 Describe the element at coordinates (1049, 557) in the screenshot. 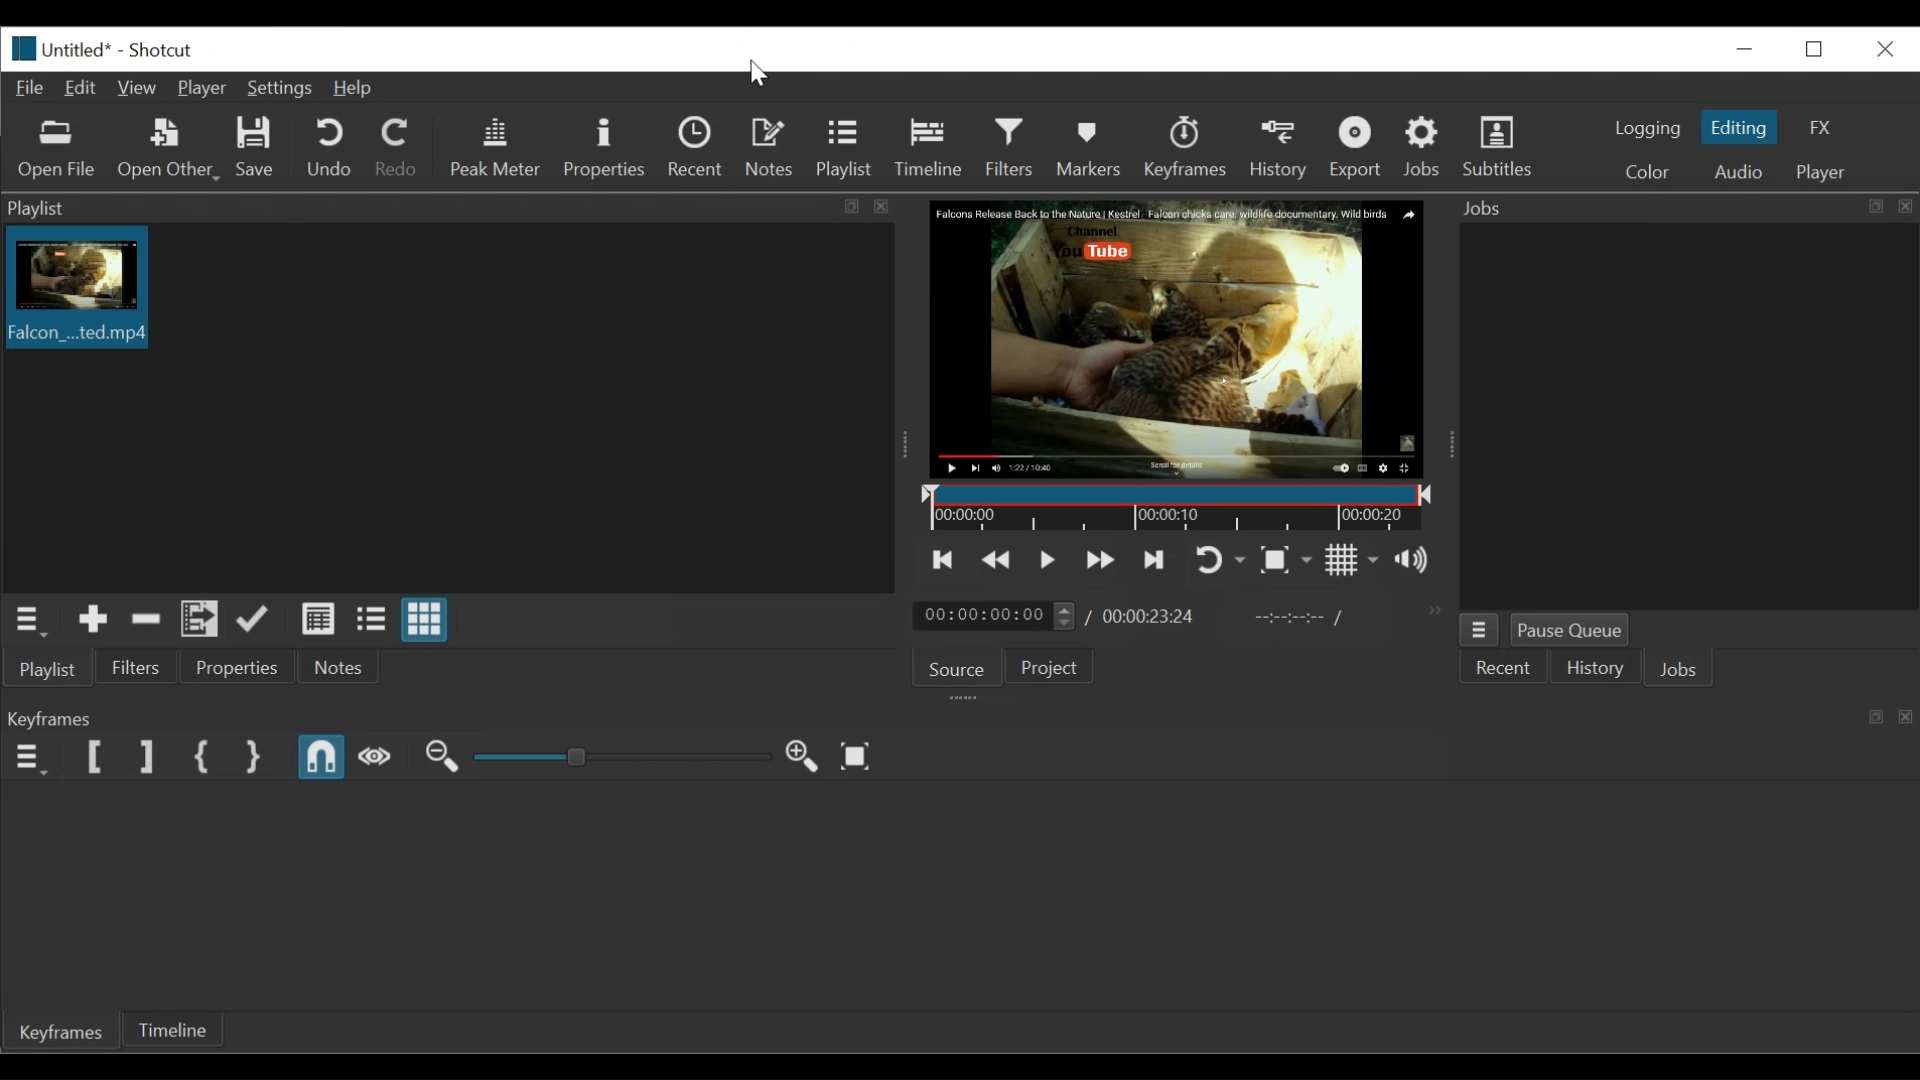

I see `Toggle play or pause (space)` at that location.